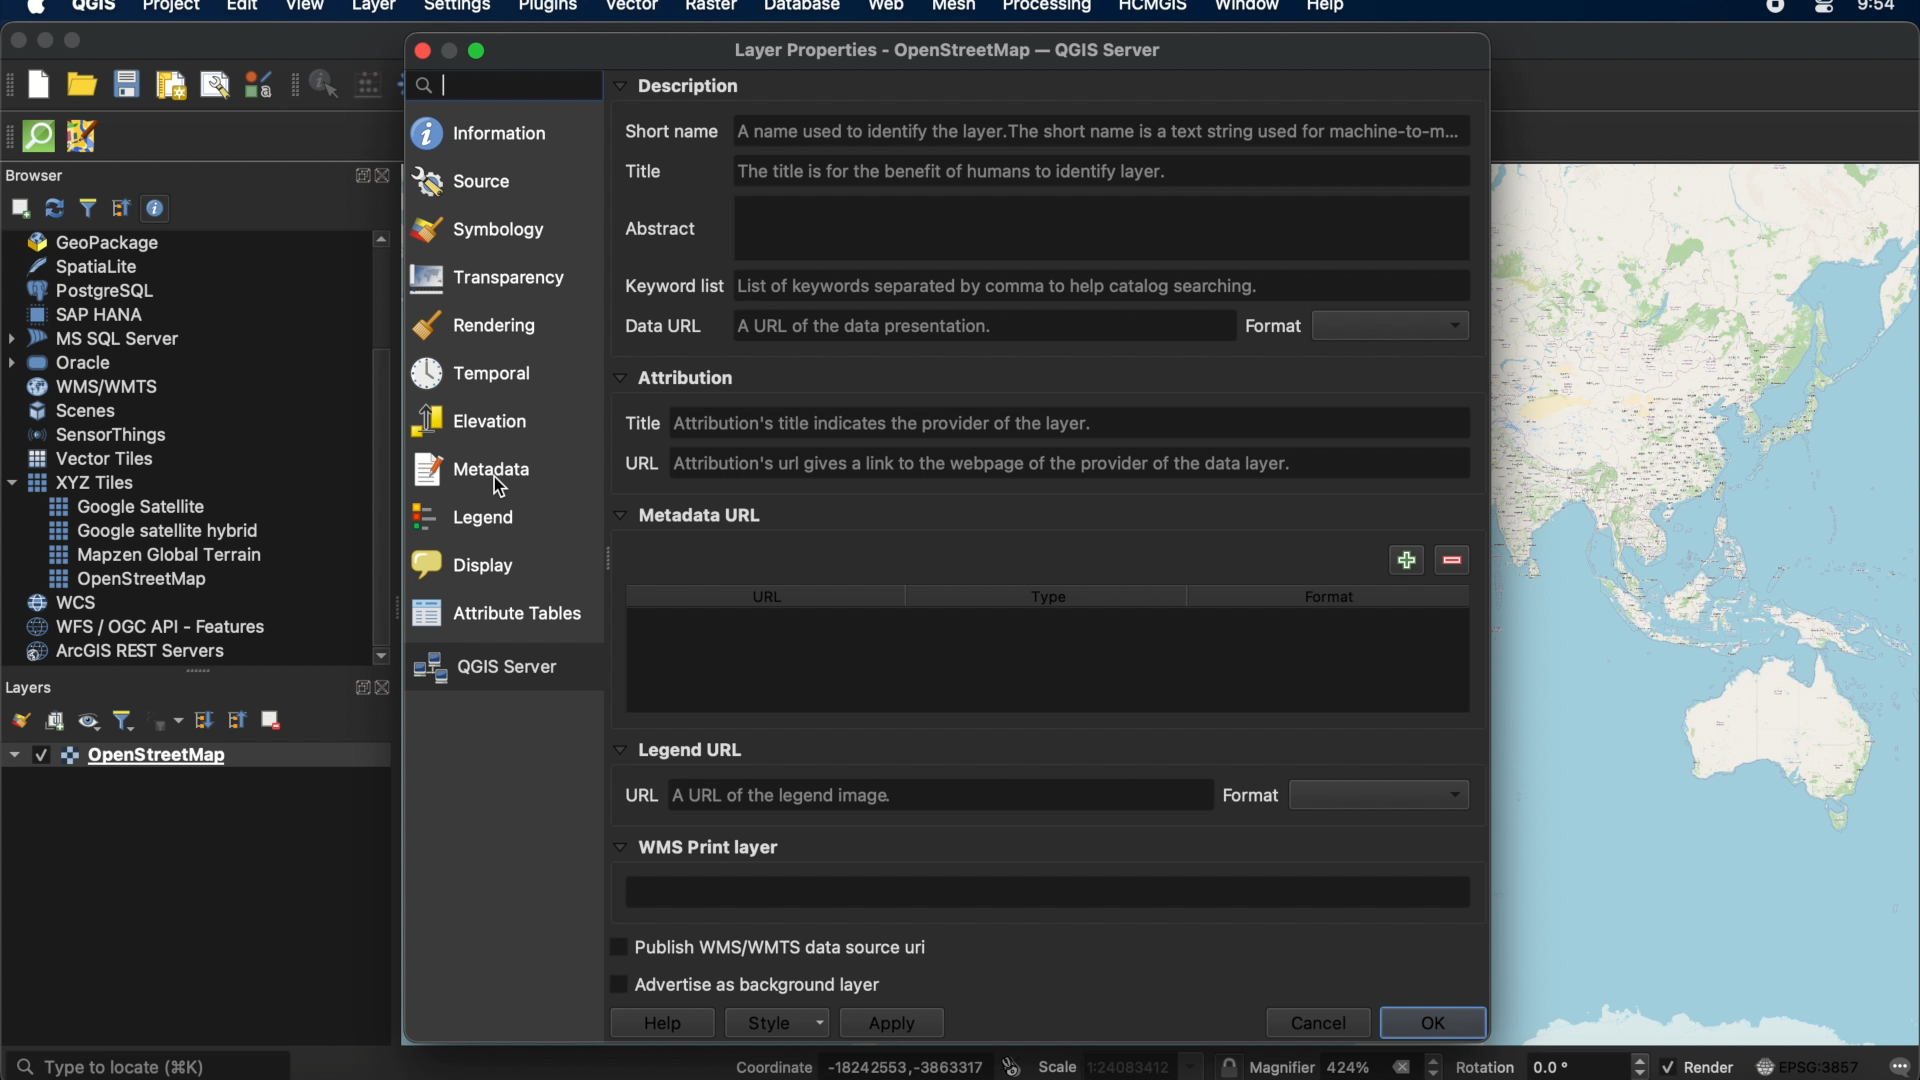 This screenshot has width=1920, height=1080. What do you see at coordinates (1405, 560) in the screenshot?
I see `add` at bounding box center [1405, 560].